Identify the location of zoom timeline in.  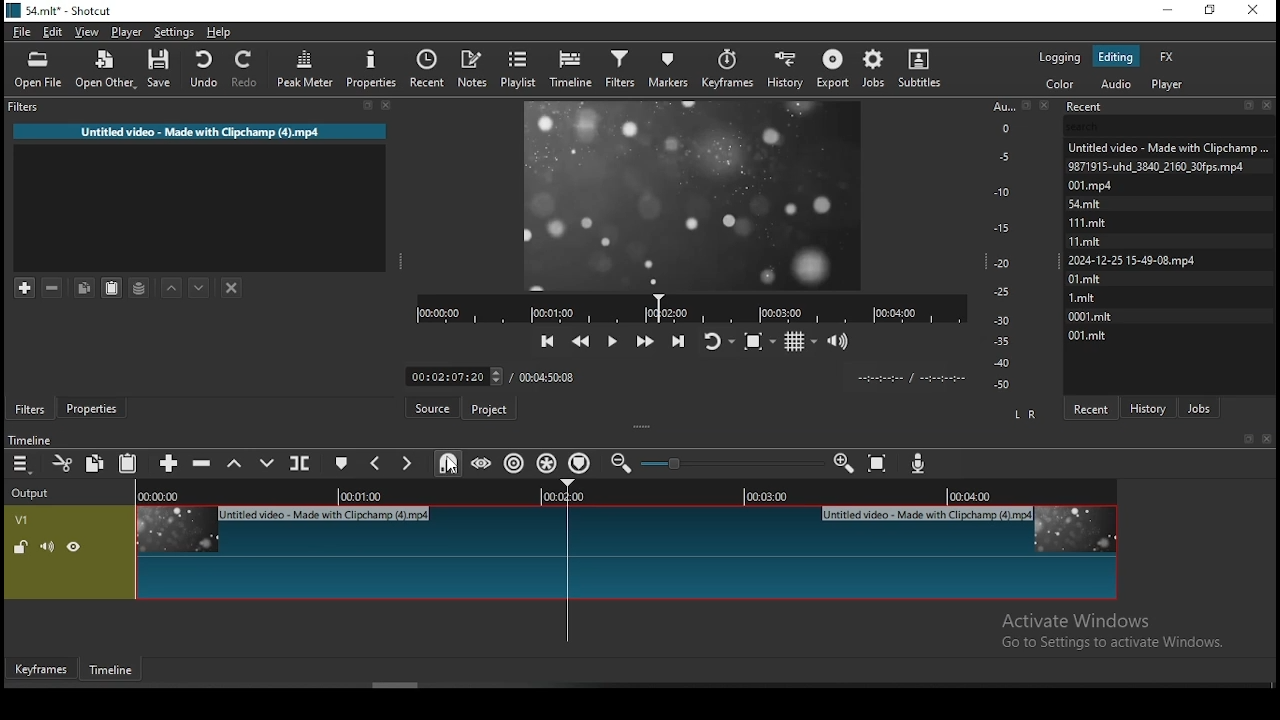
(618, 464).